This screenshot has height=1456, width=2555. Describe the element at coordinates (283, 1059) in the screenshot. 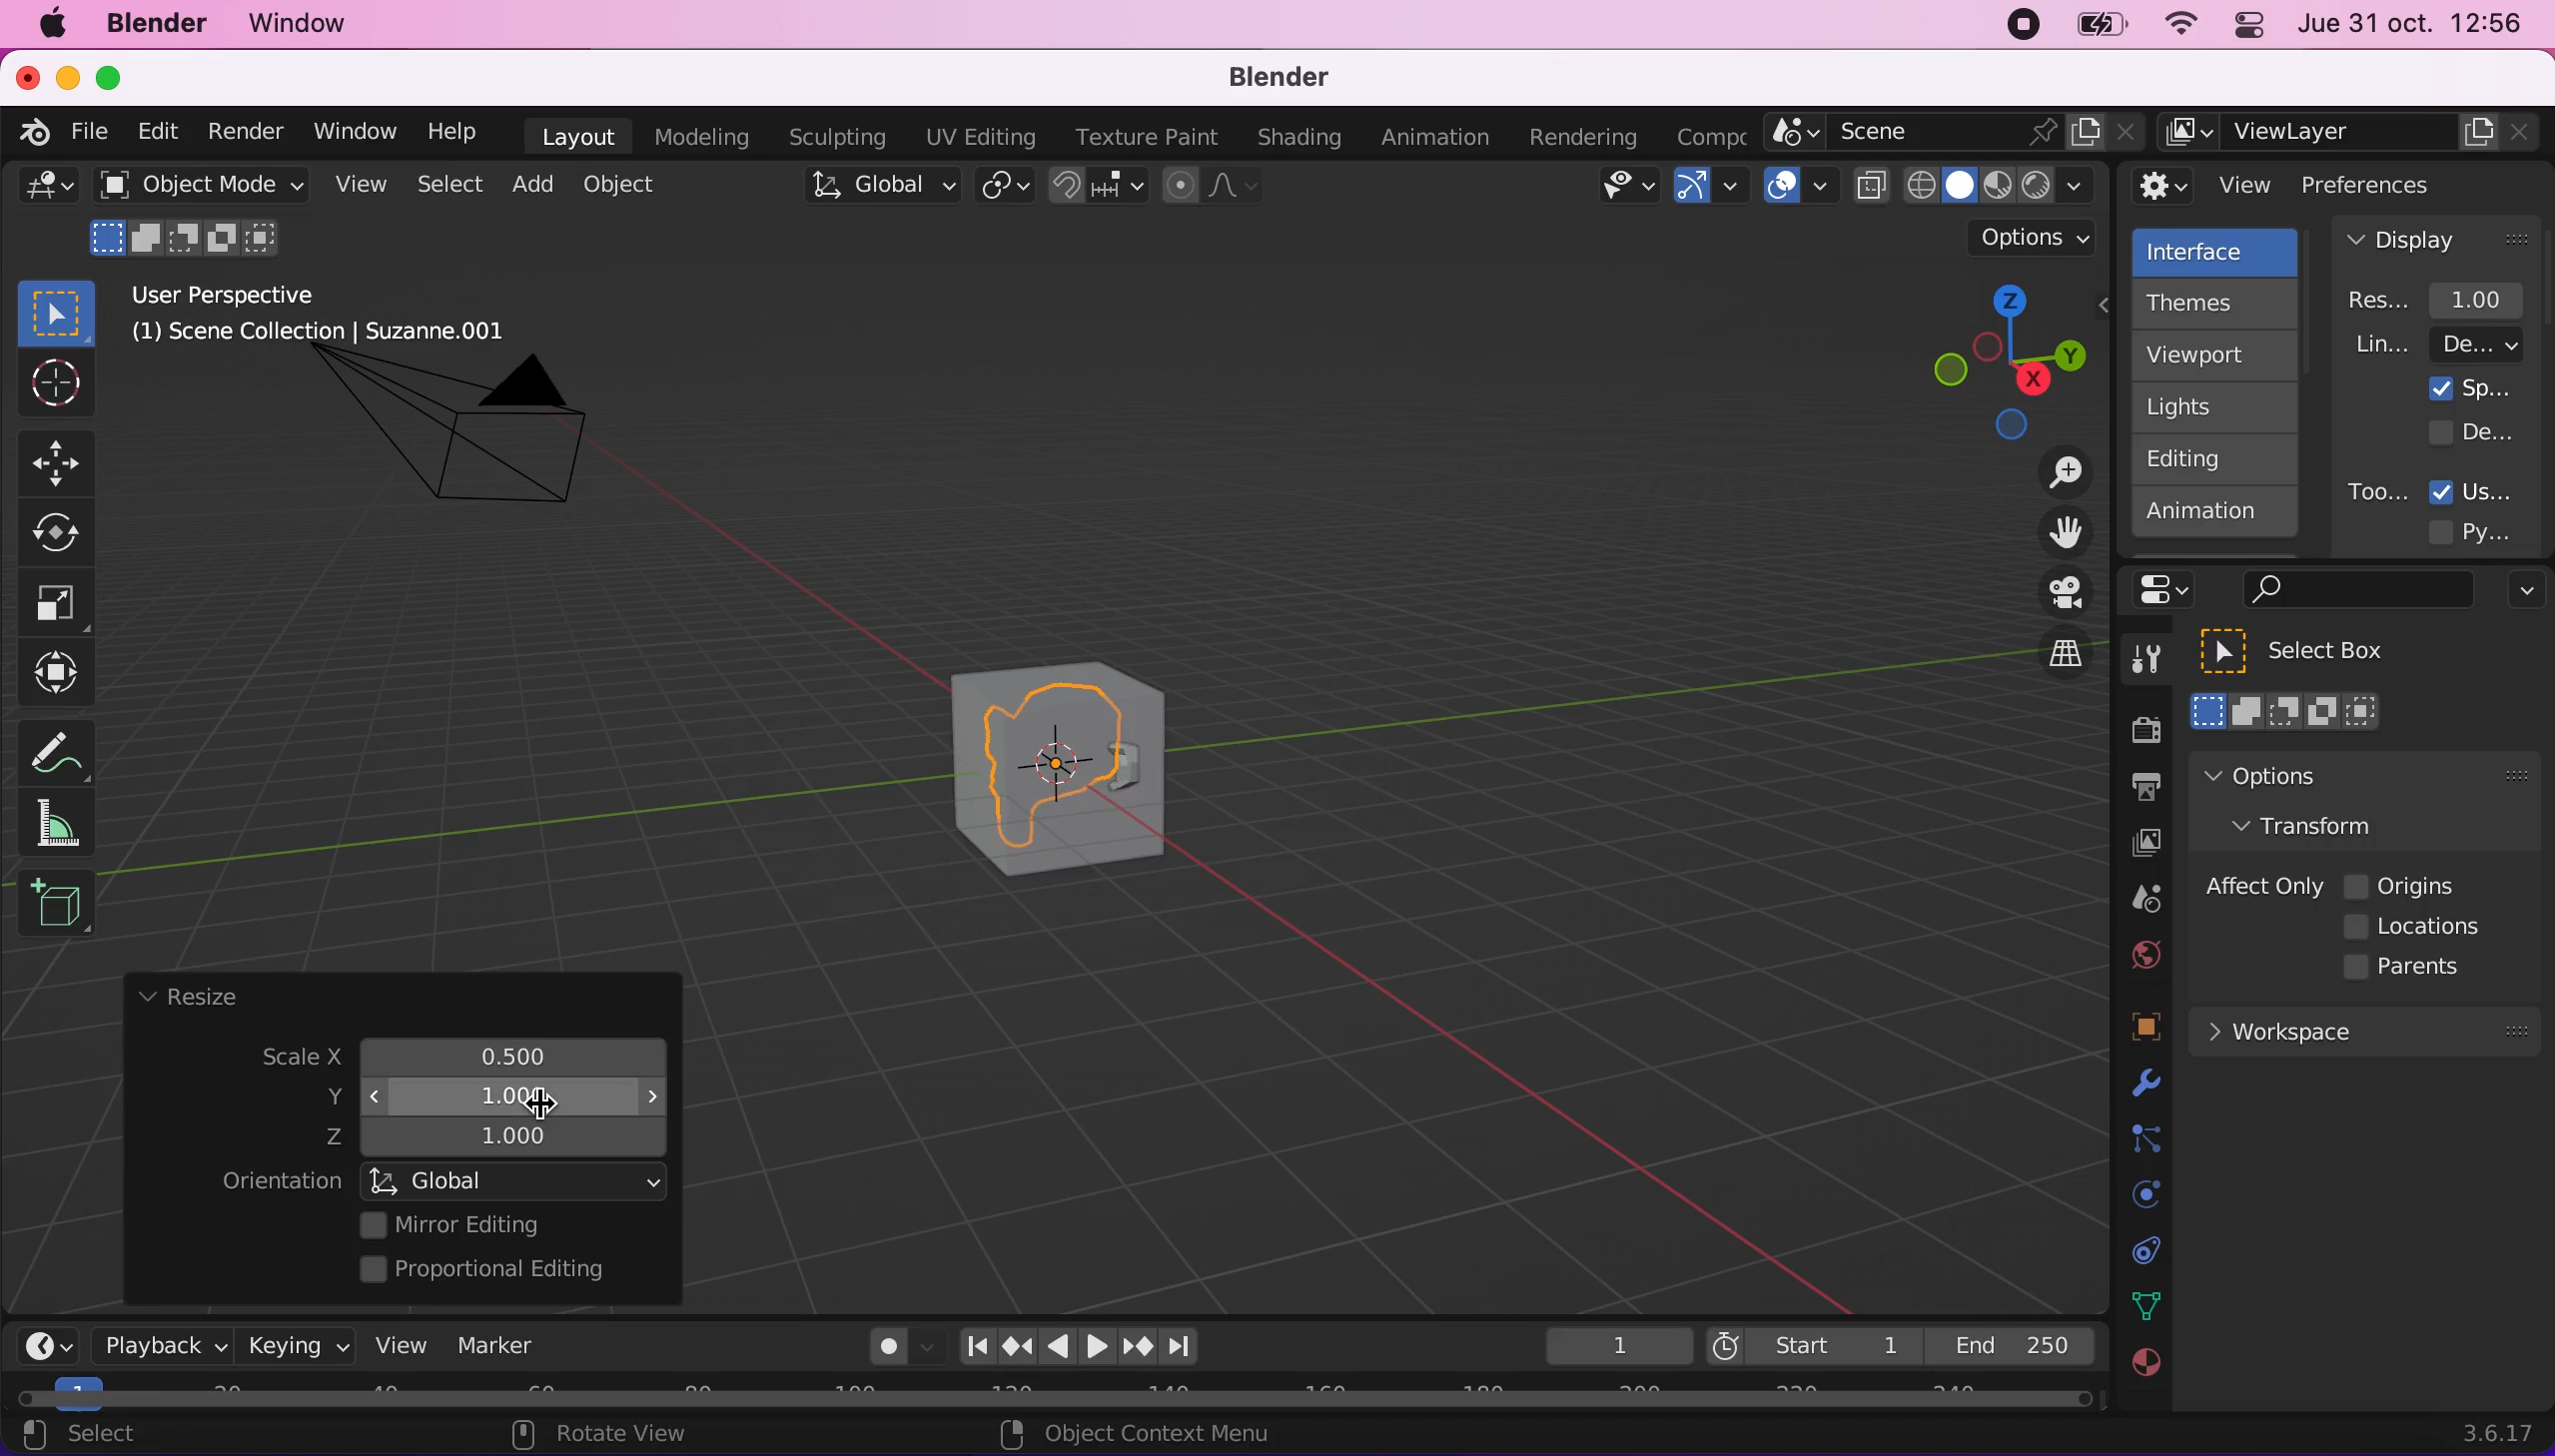

I see `scale` at that location.